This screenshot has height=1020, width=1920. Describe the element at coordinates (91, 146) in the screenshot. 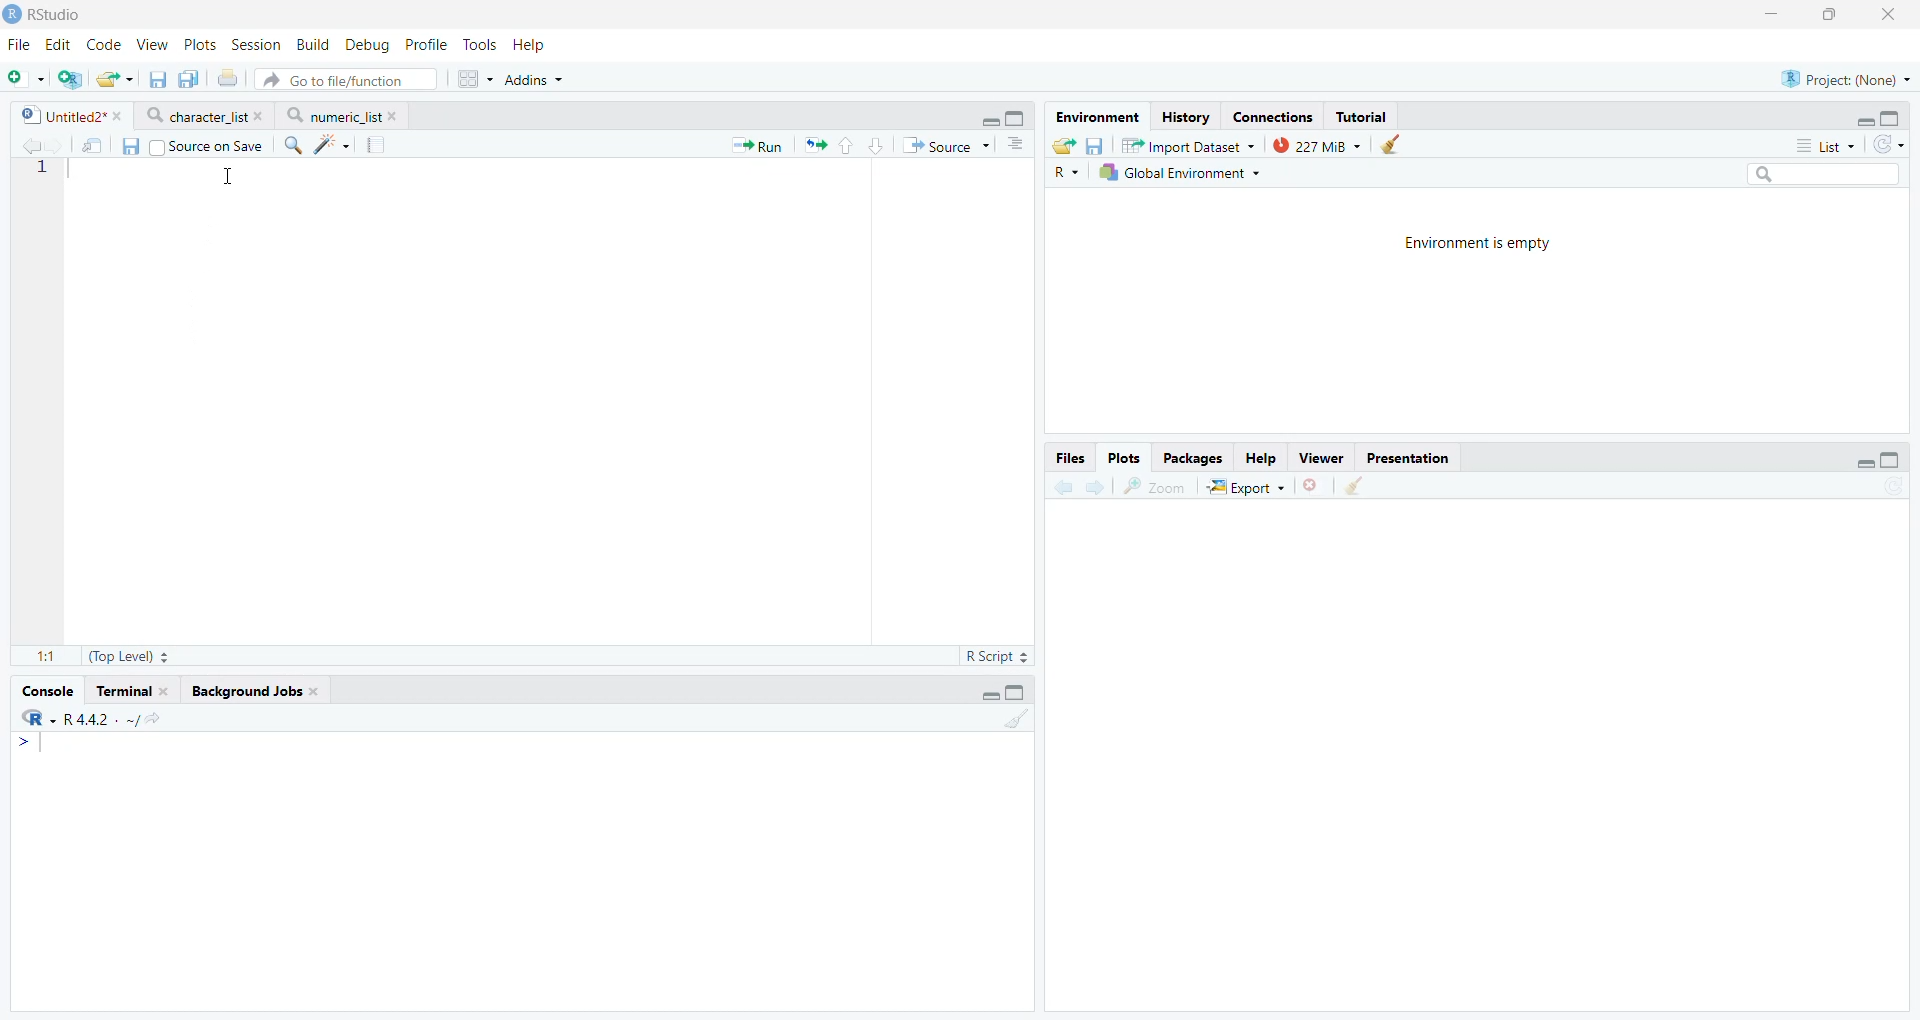

I see `Open in new window` at that location.